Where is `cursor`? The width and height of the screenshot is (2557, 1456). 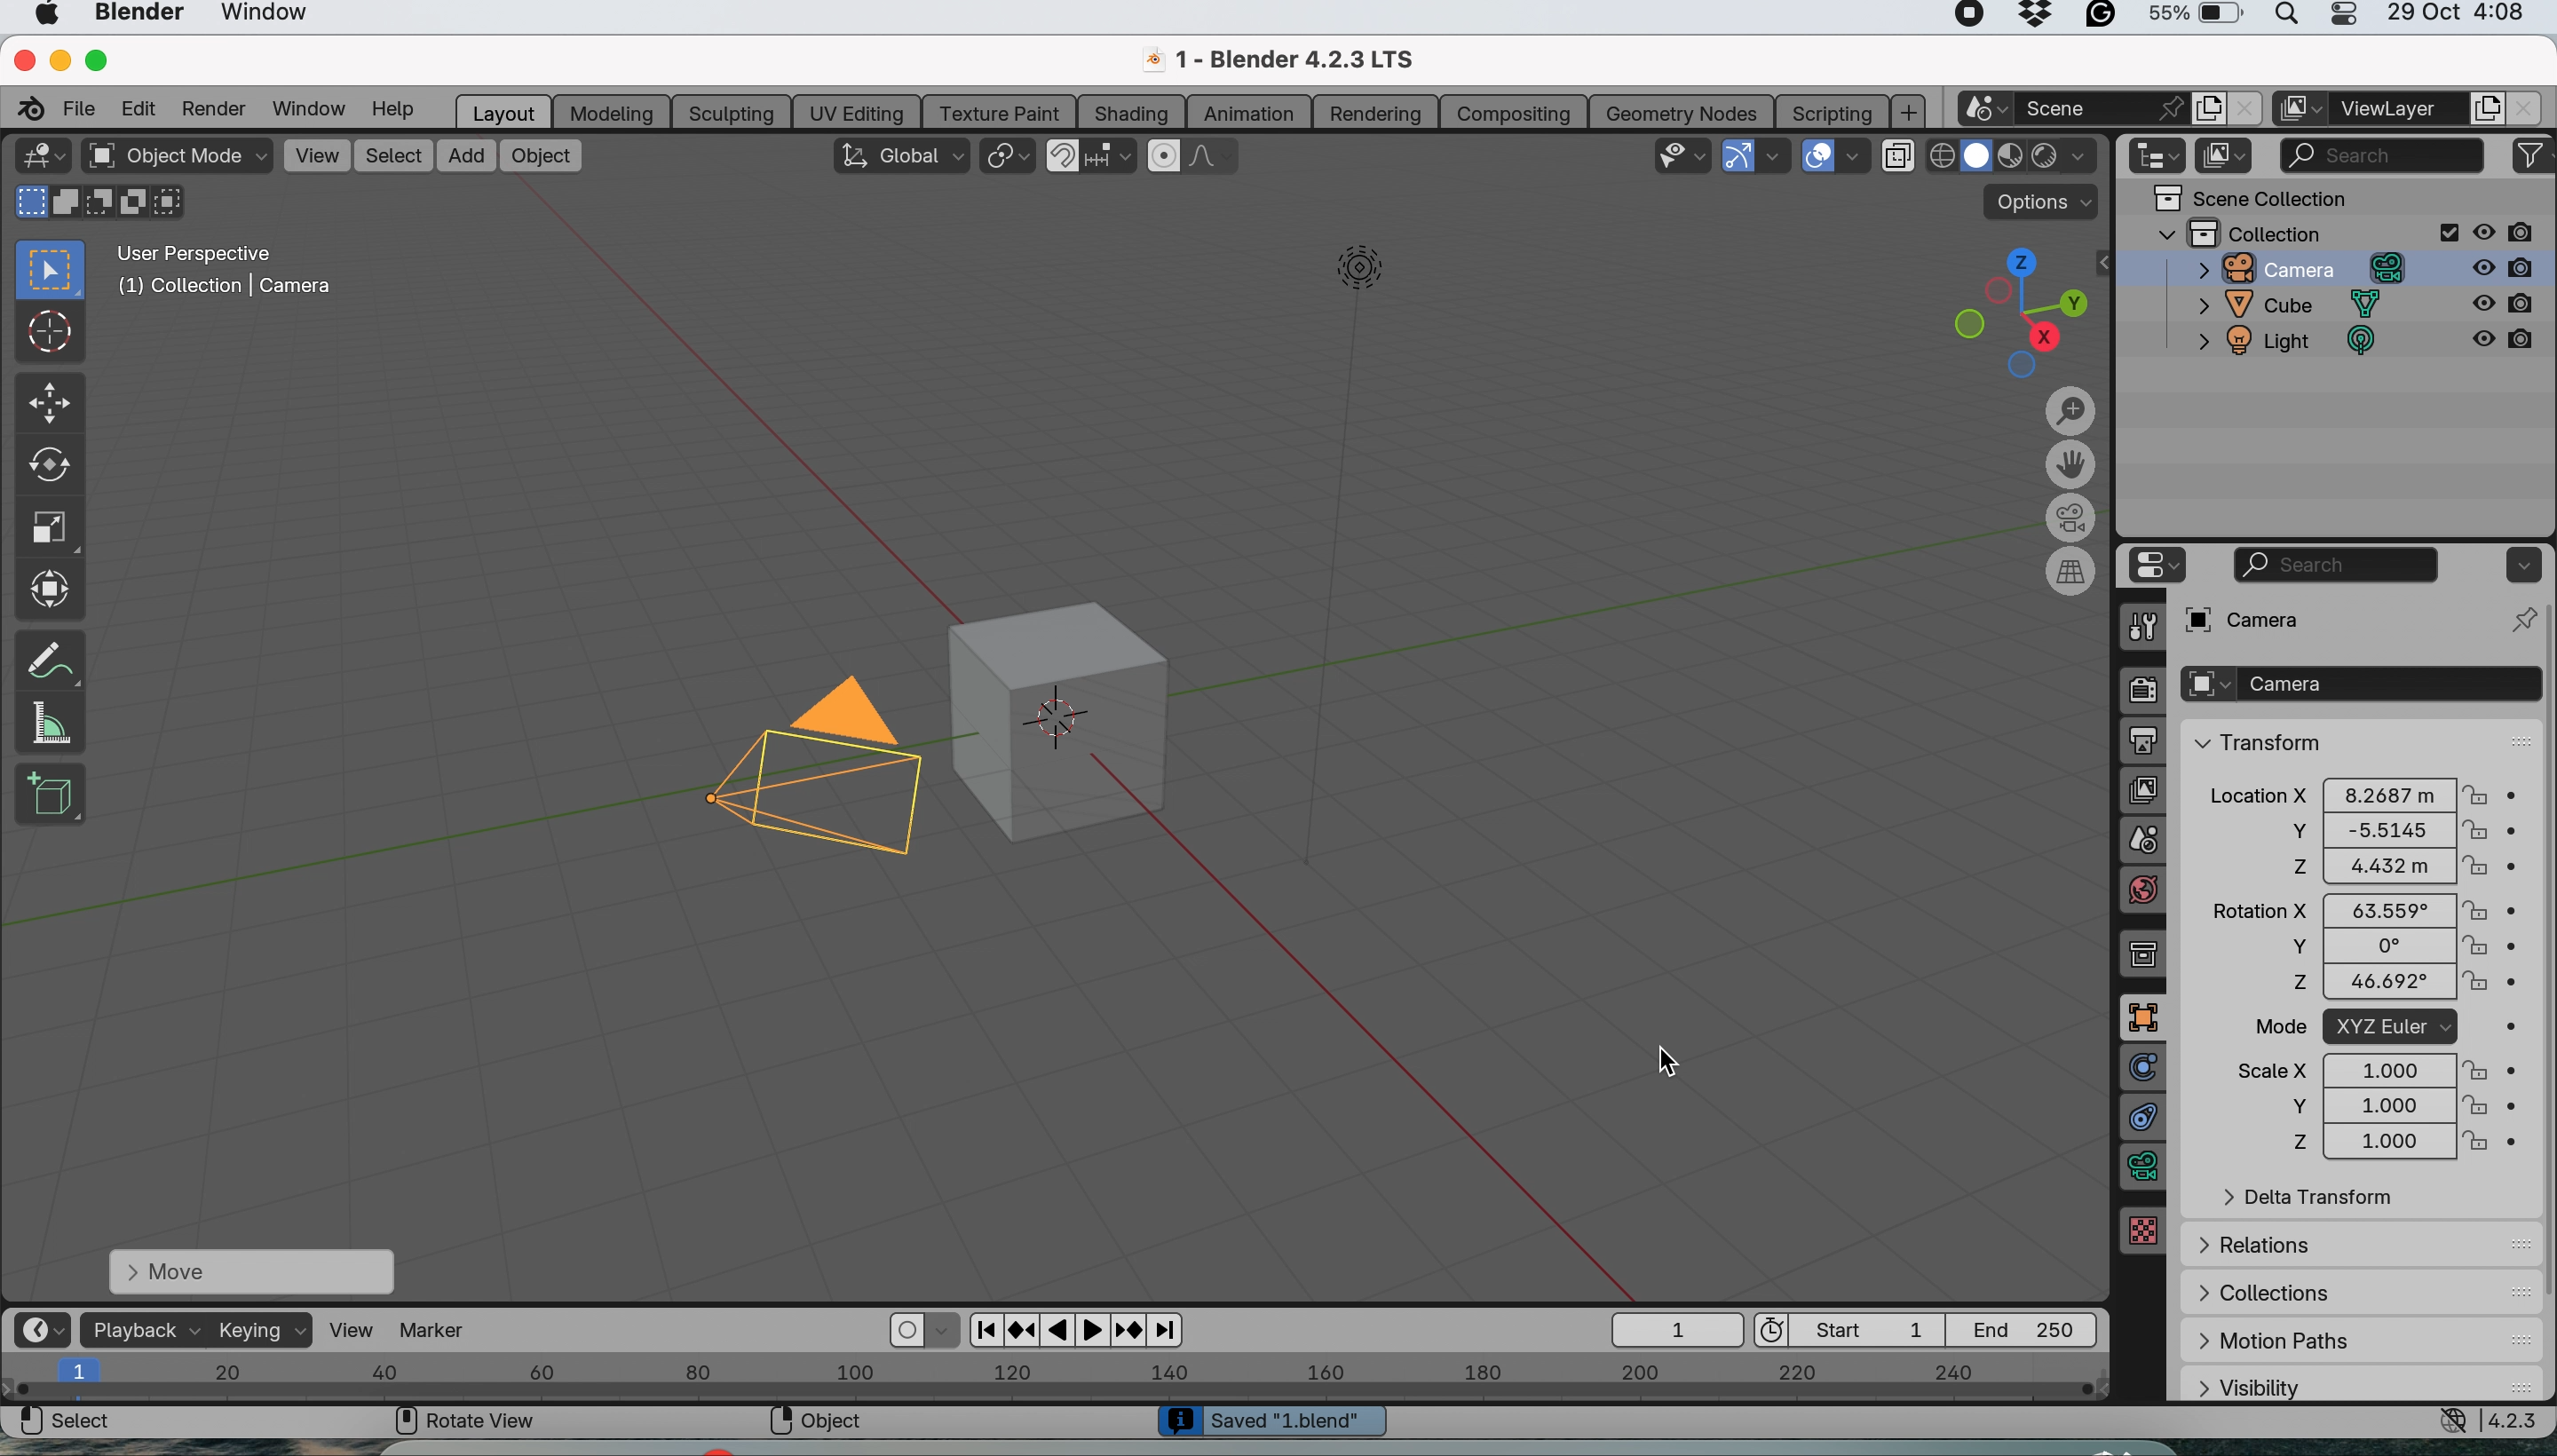 cursor is located at coordinates (1665, 1064).